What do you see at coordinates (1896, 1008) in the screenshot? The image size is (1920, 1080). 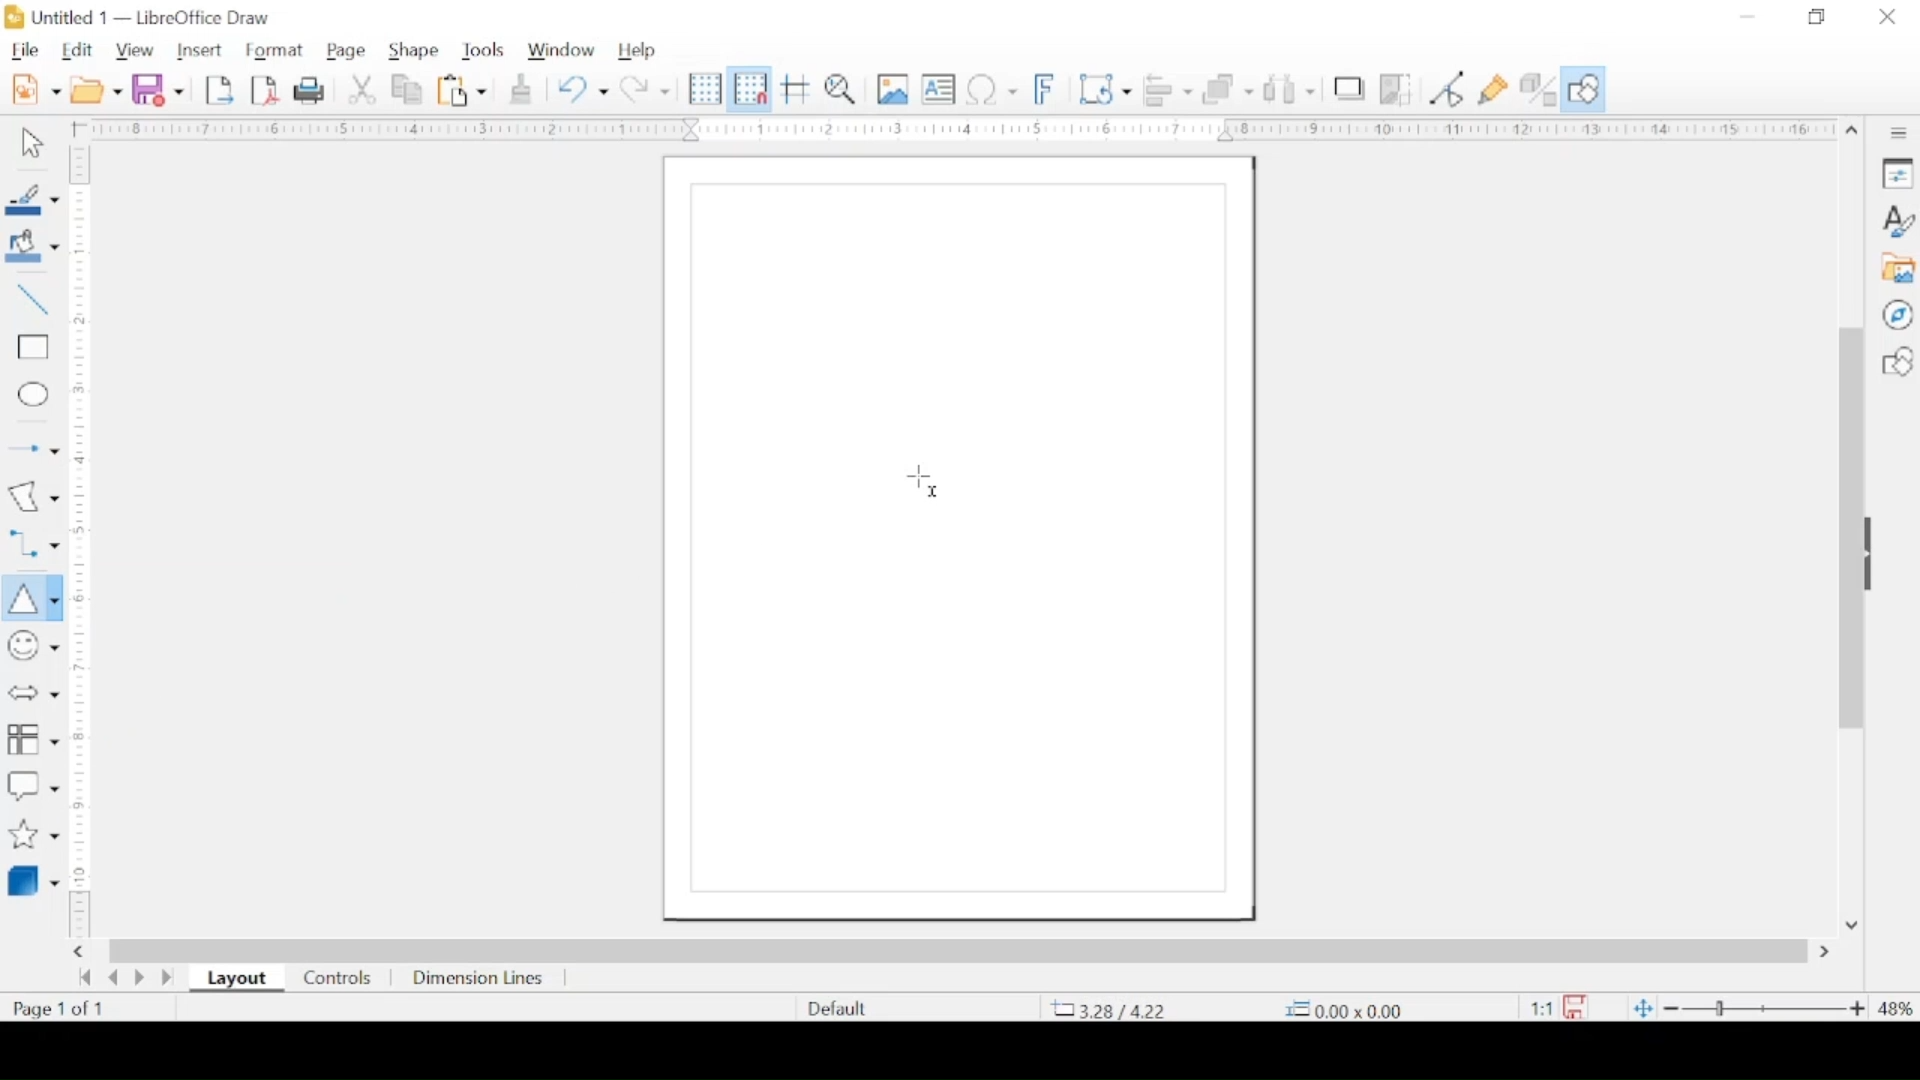 I see `zoom level` at bounding box center [1896, 1008].